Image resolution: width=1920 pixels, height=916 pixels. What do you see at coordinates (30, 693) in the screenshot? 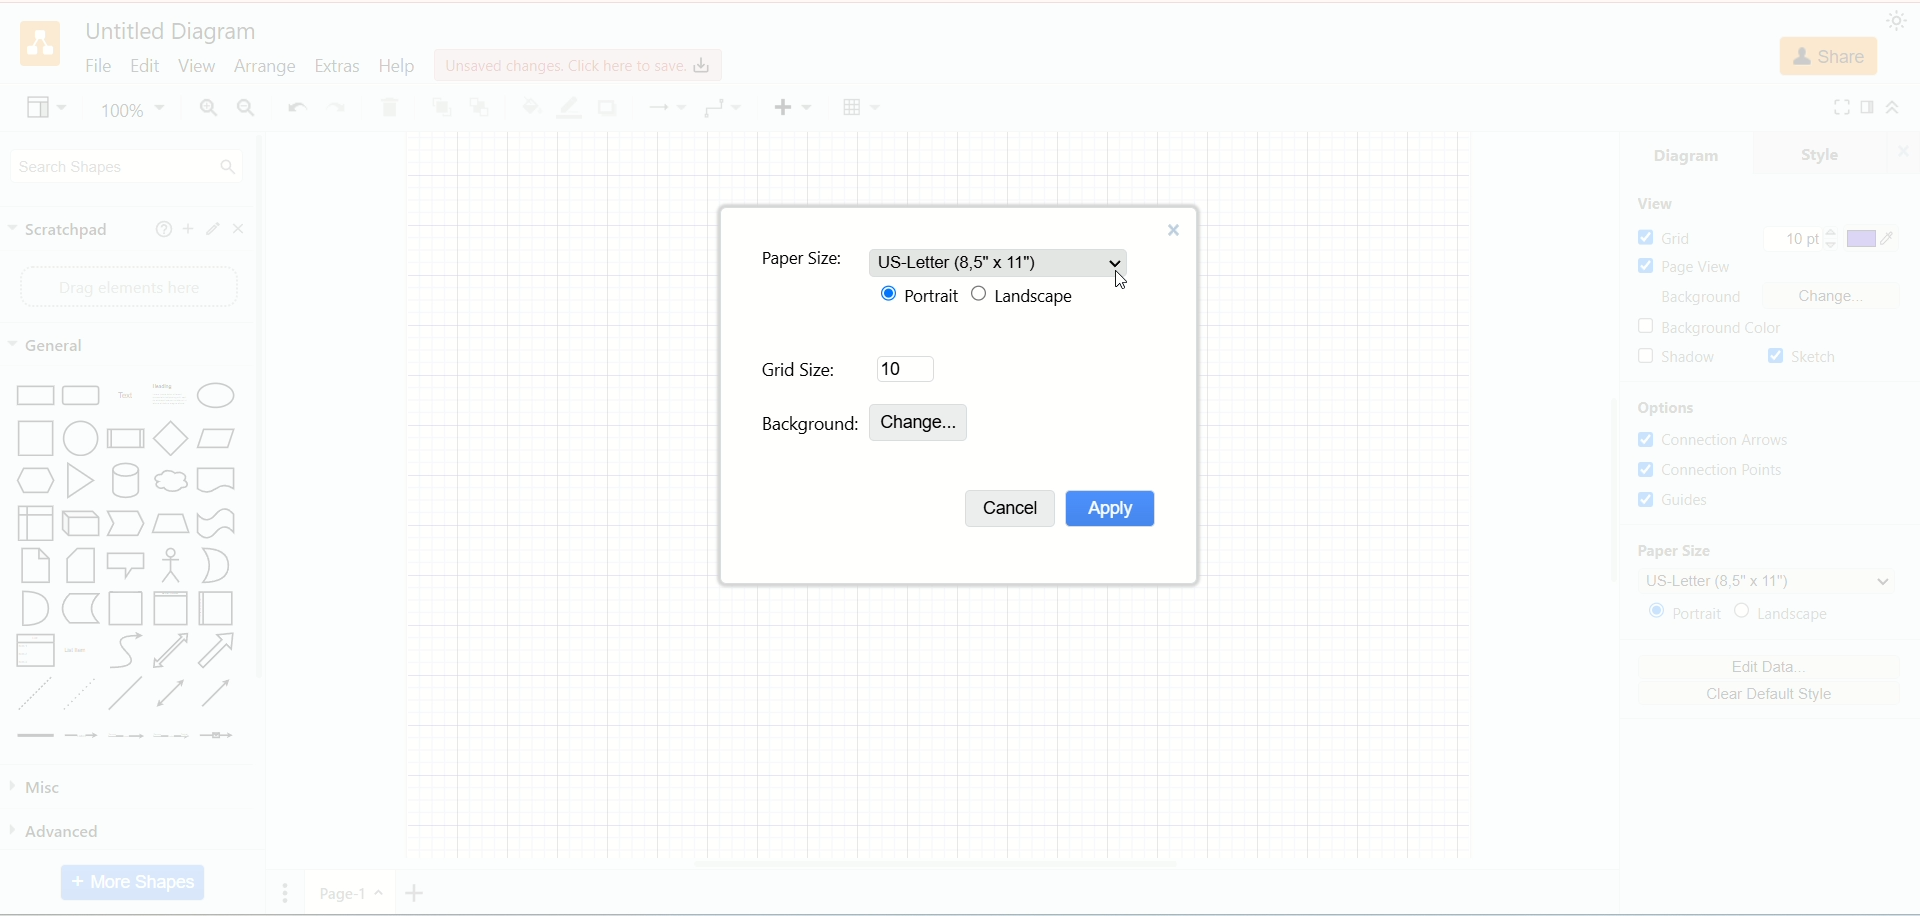
I see `Dashed Line` at bounding box center [30, 693].